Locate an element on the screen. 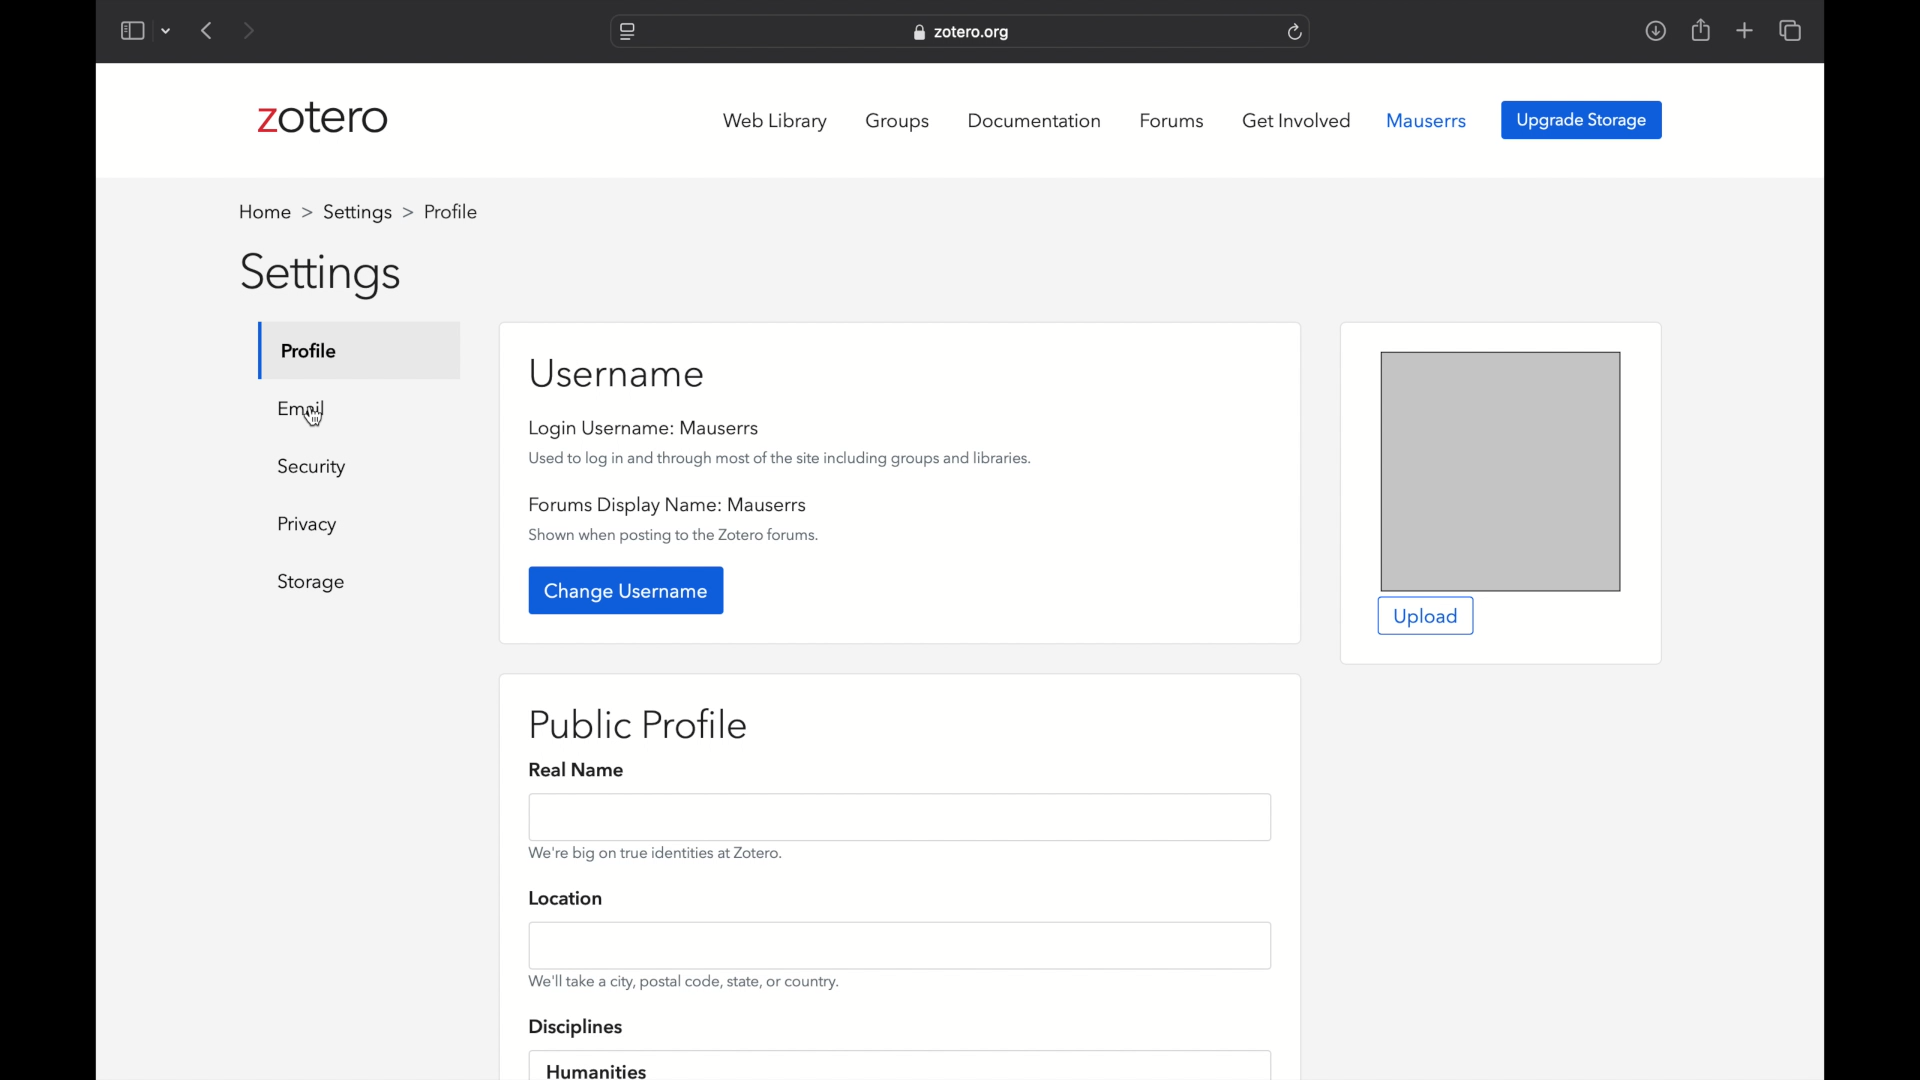  We're big on our identities at zotero is located at coordinates (655, 853).